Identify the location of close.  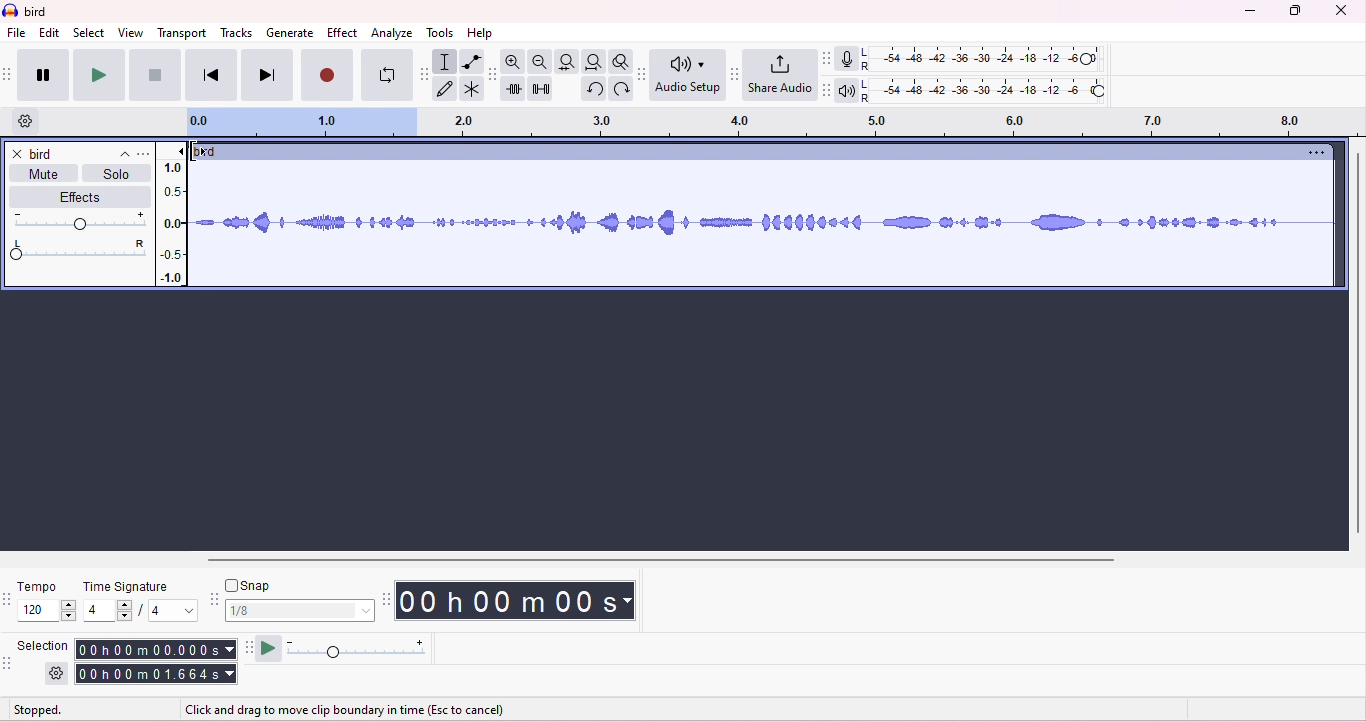
(15, 153).